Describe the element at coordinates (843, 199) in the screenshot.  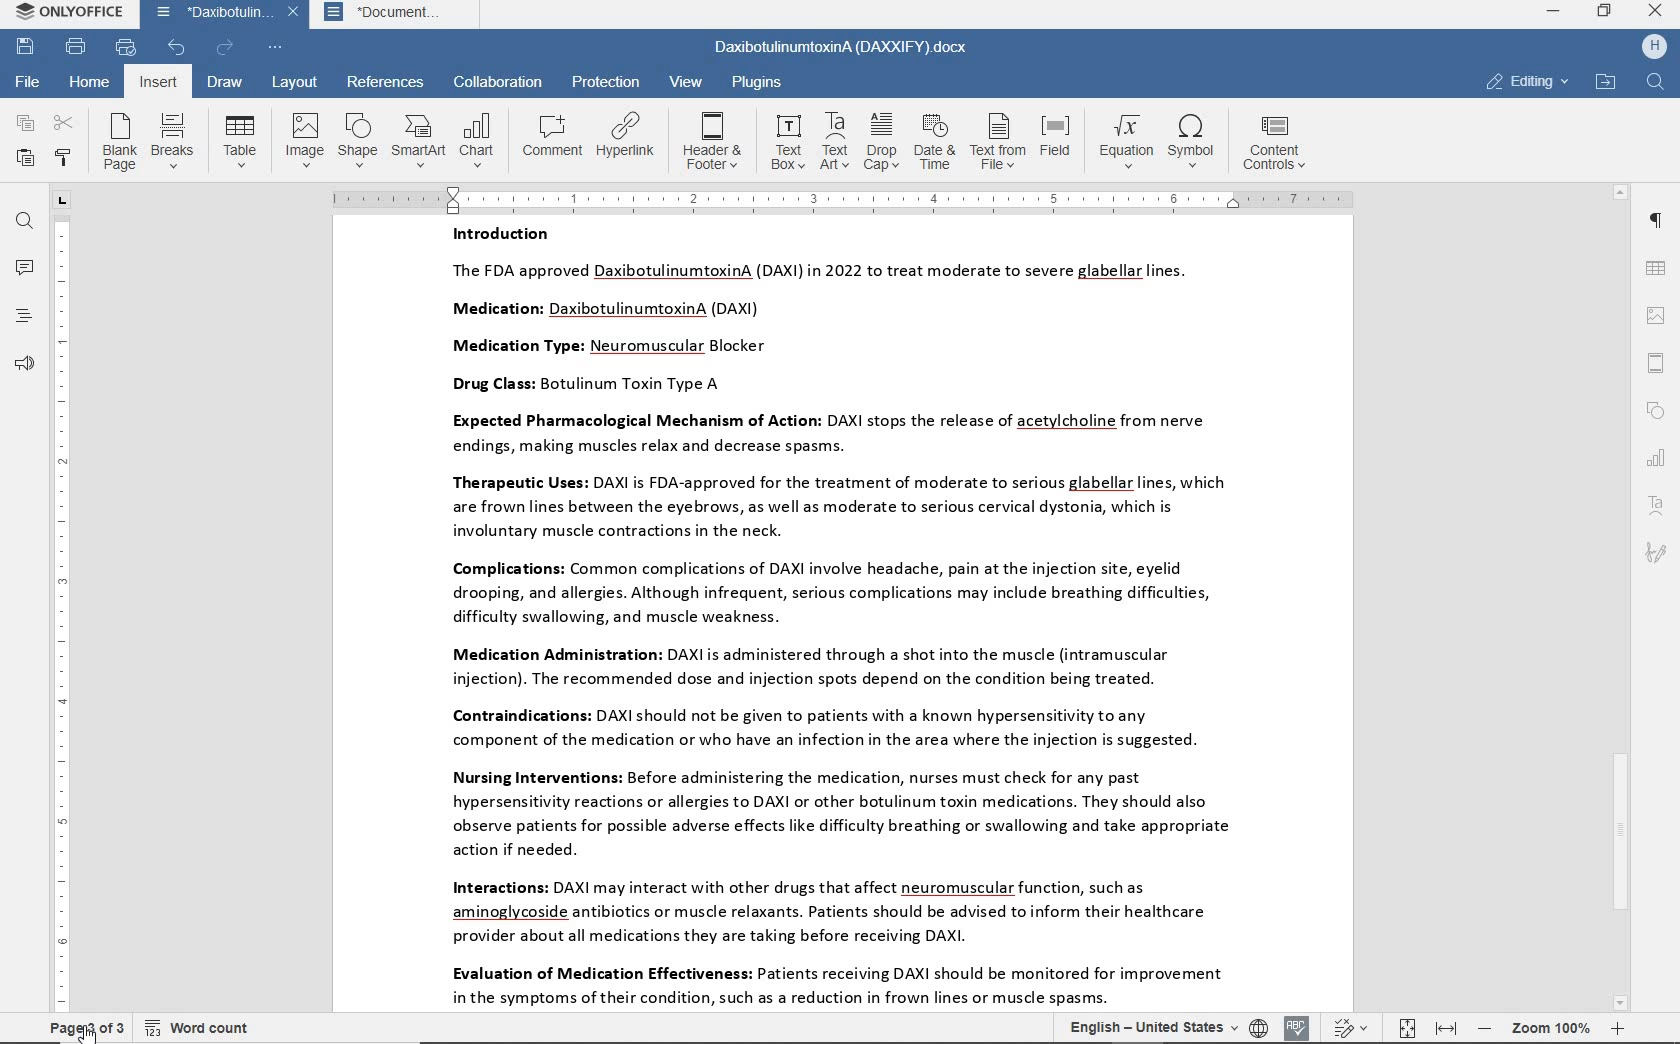
I see `ruler` at that location.